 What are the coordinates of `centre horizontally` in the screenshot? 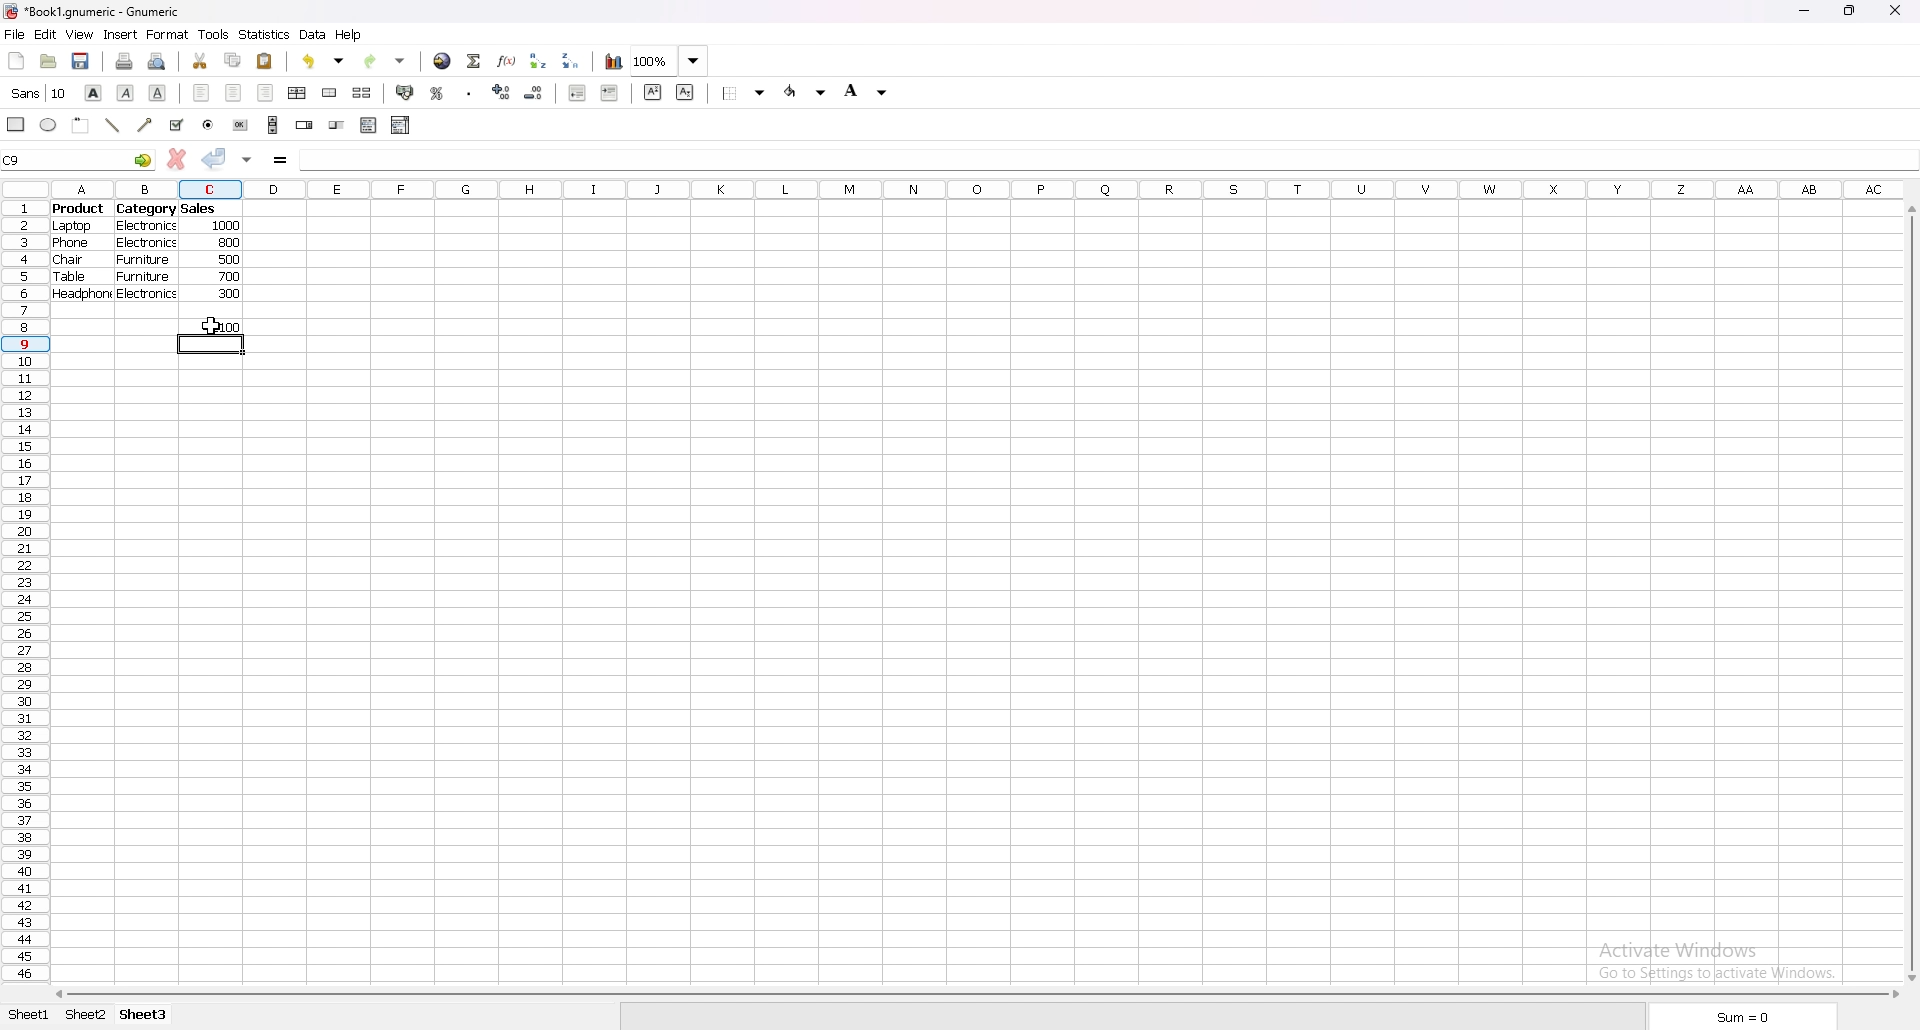 It's located at (298, 93).